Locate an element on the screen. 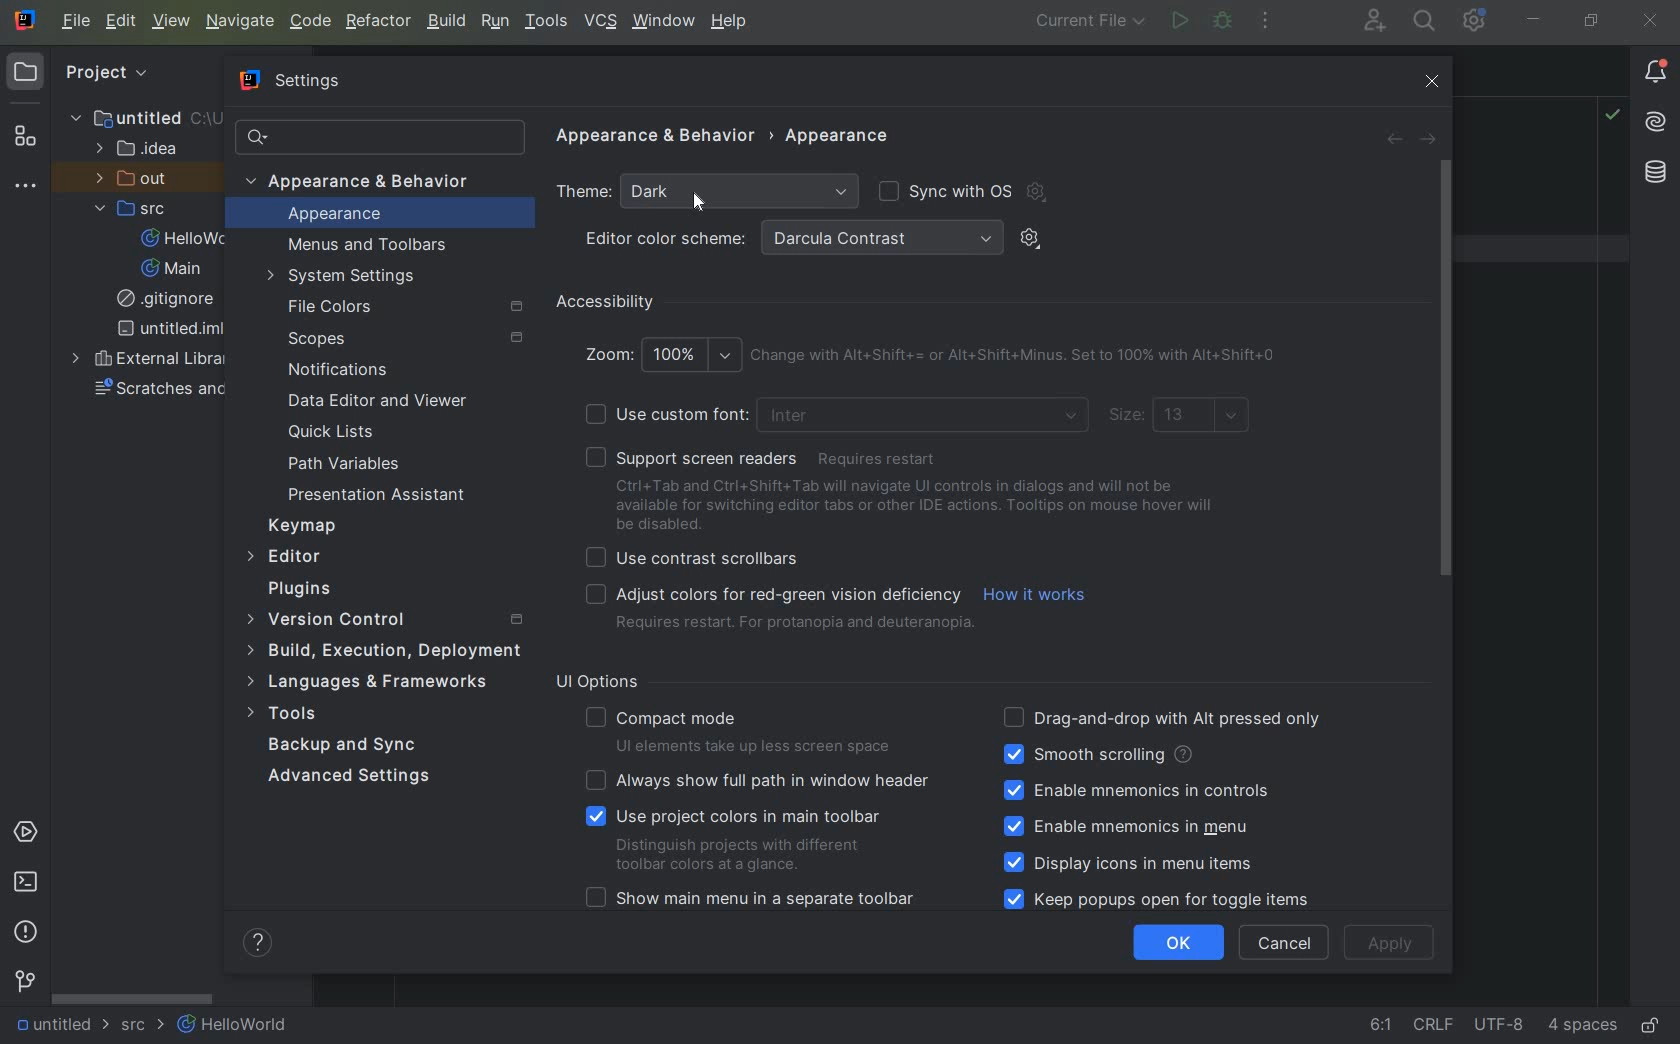 The height and width of the screenshot is (1044, 1680). keep popups open for toggle items(checked) is located at coordinates (1162, 899).